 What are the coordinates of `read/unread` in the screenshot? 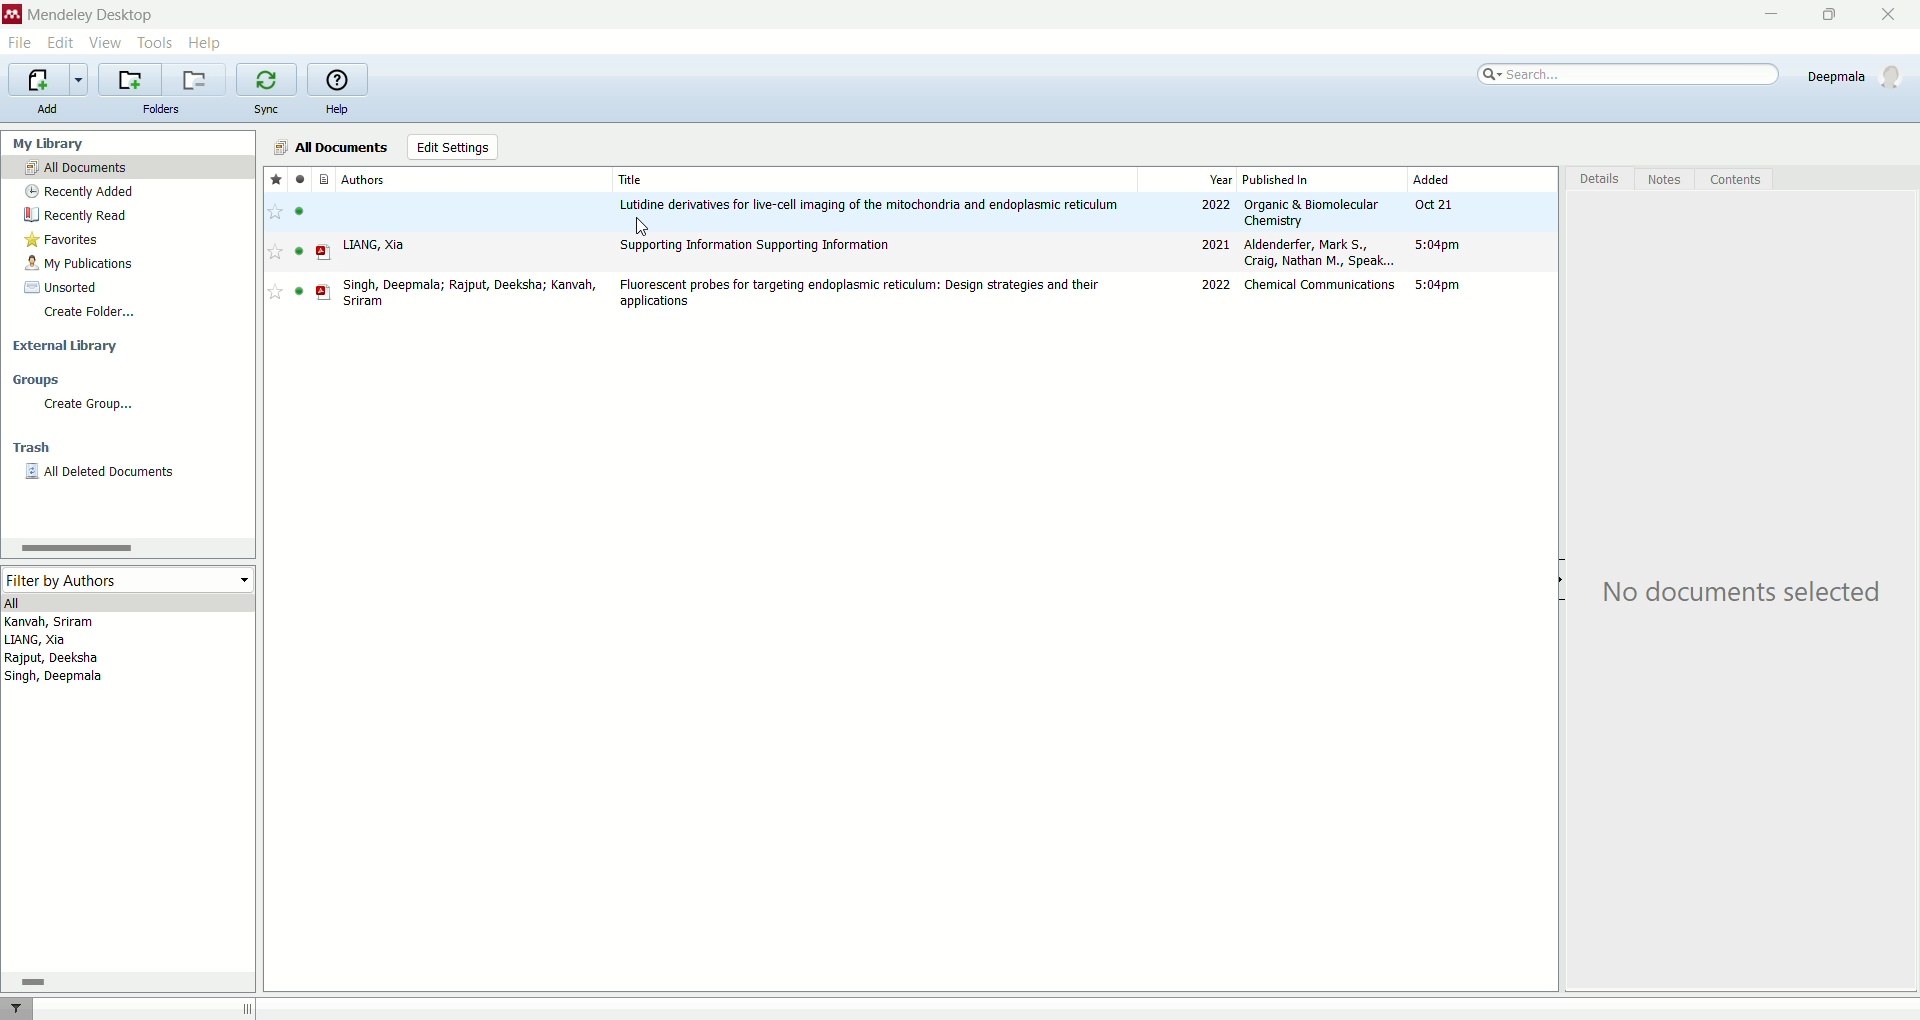 It's located at (300, 180).